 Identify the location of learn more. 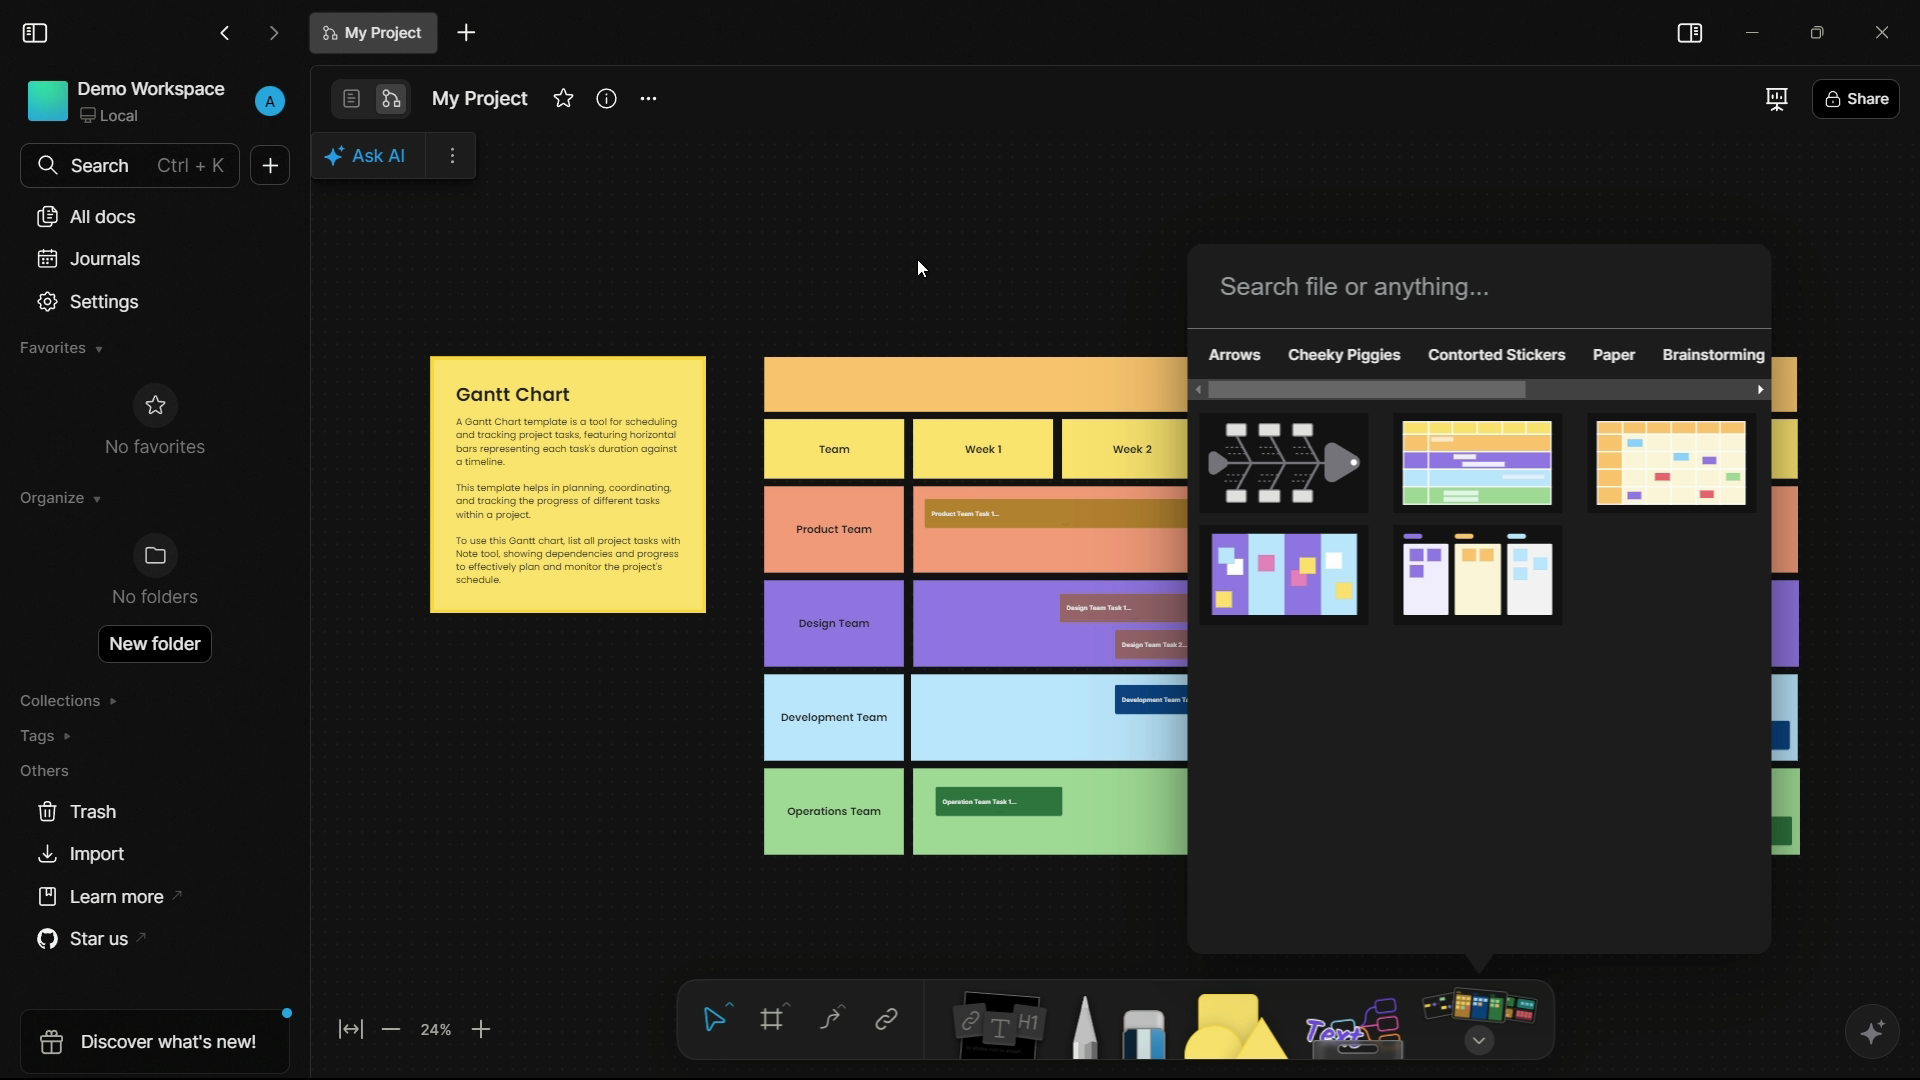
(98, 896).